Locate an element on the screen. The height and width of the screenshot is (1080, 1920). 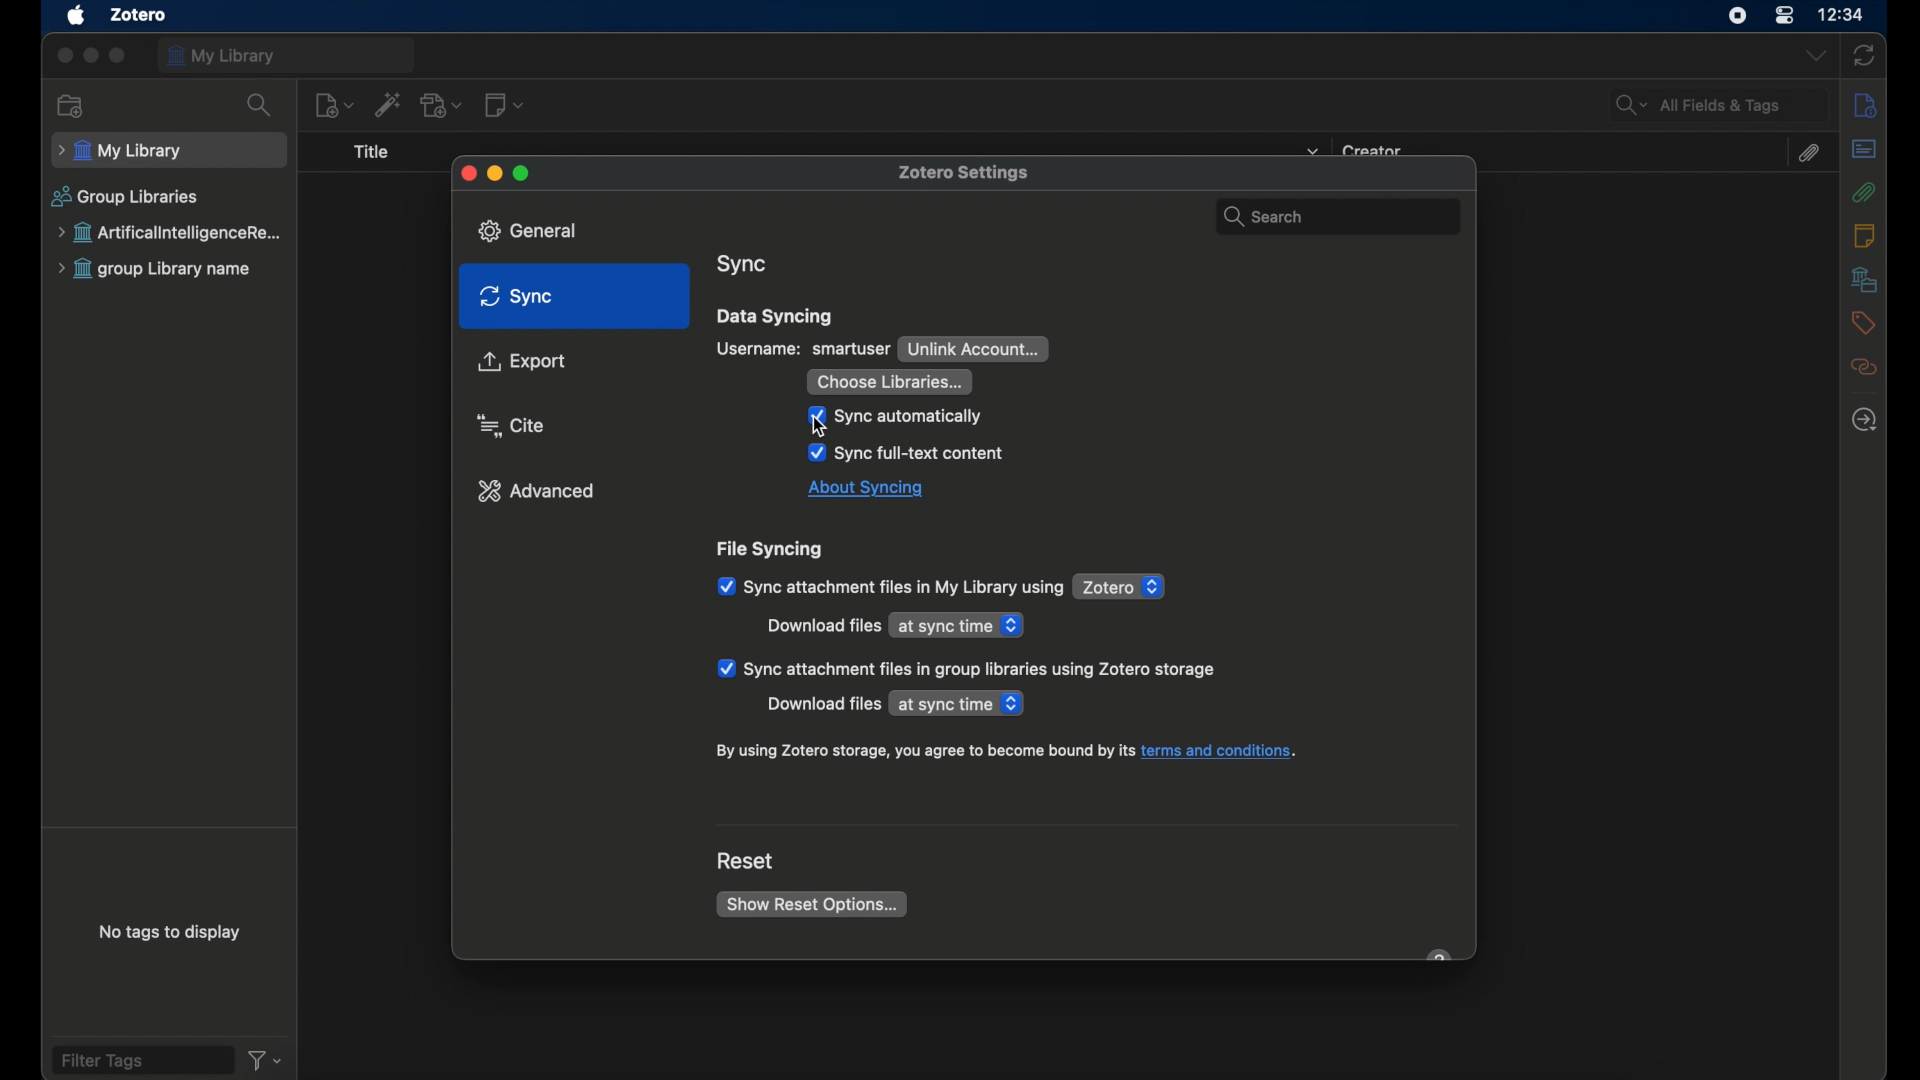
zotero is located at coordinates (140, 14).